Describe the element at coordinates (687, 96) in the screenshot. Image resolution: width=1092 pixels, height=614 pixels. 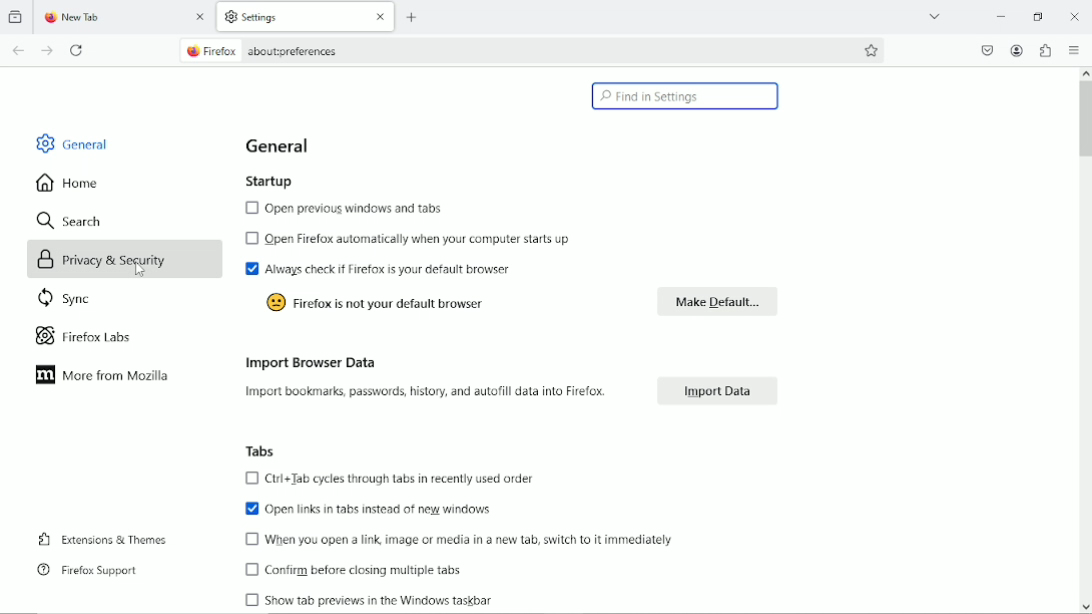
I see `find in settings` at that location.